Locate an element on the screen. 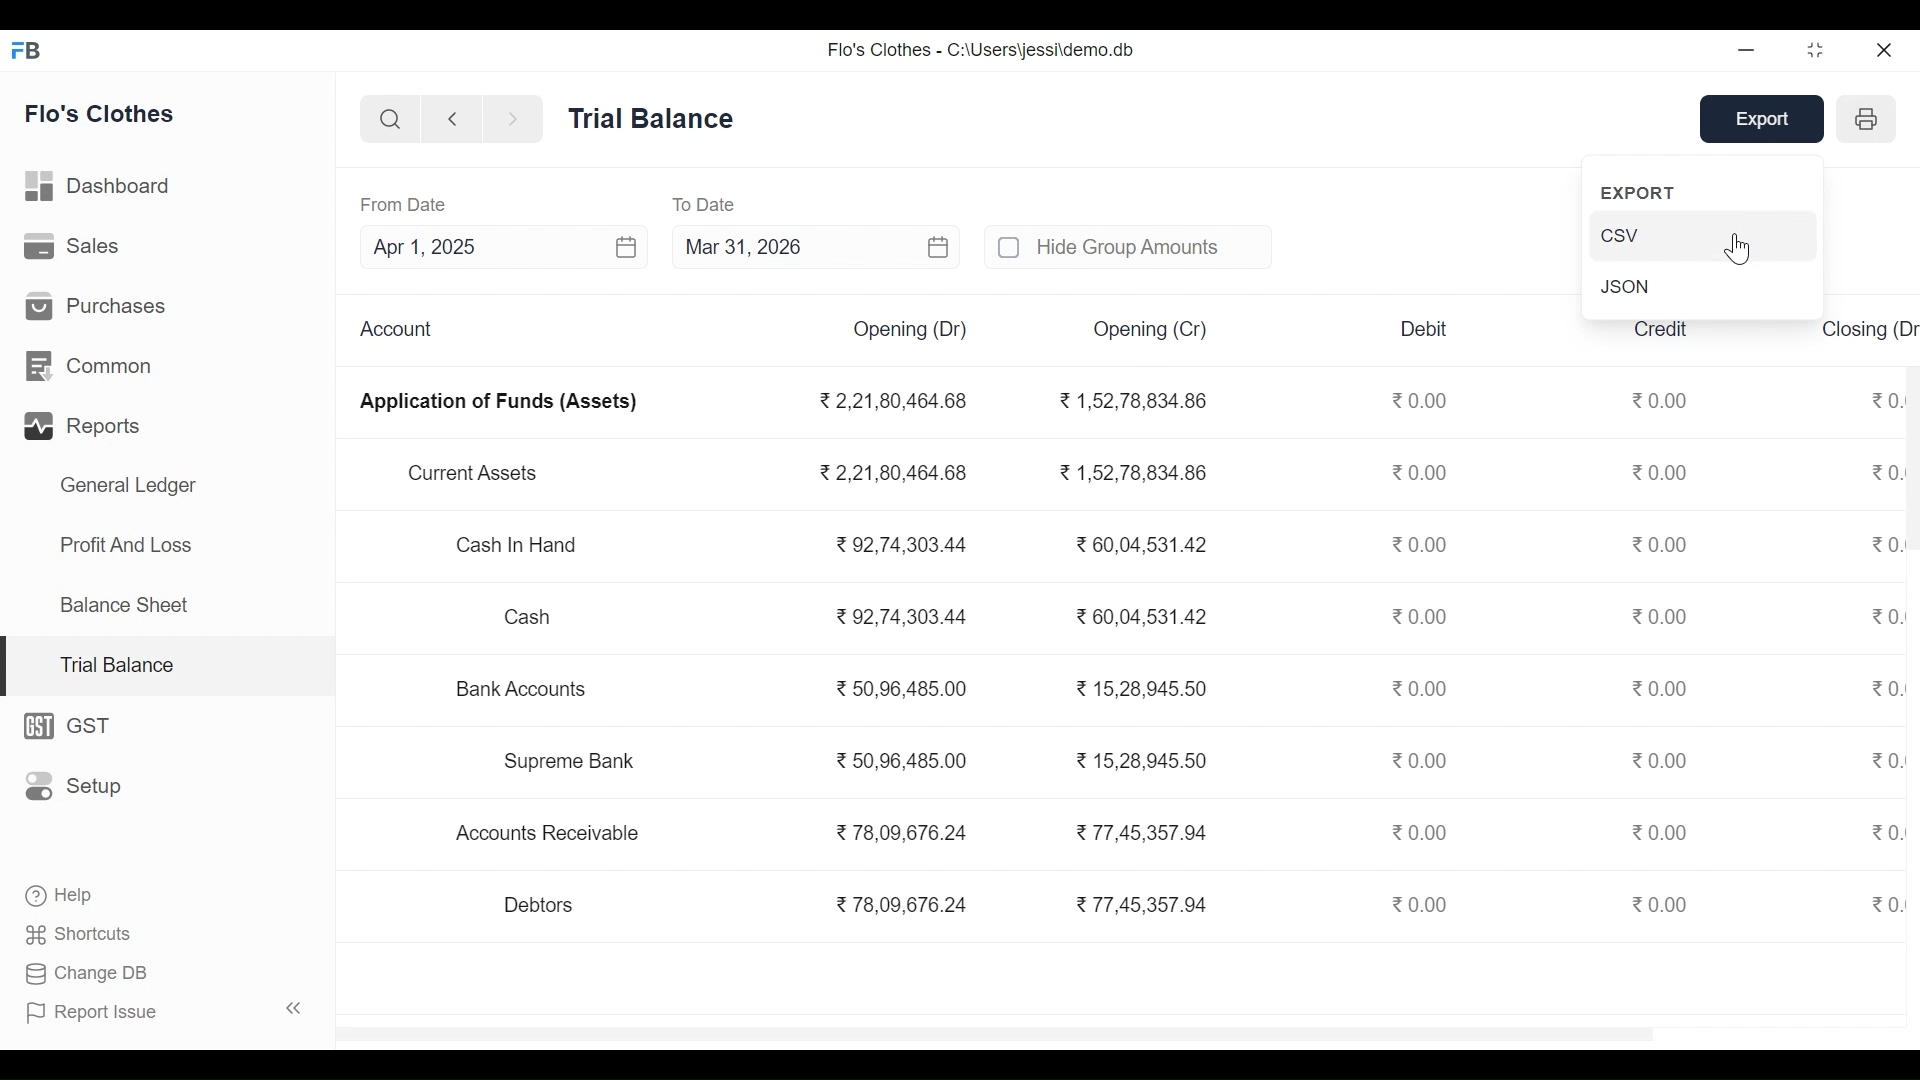 Image resolution: width=1920 pixels, height=1080 pixels. 50,96,485.00 is located at coordinates (900, 759).